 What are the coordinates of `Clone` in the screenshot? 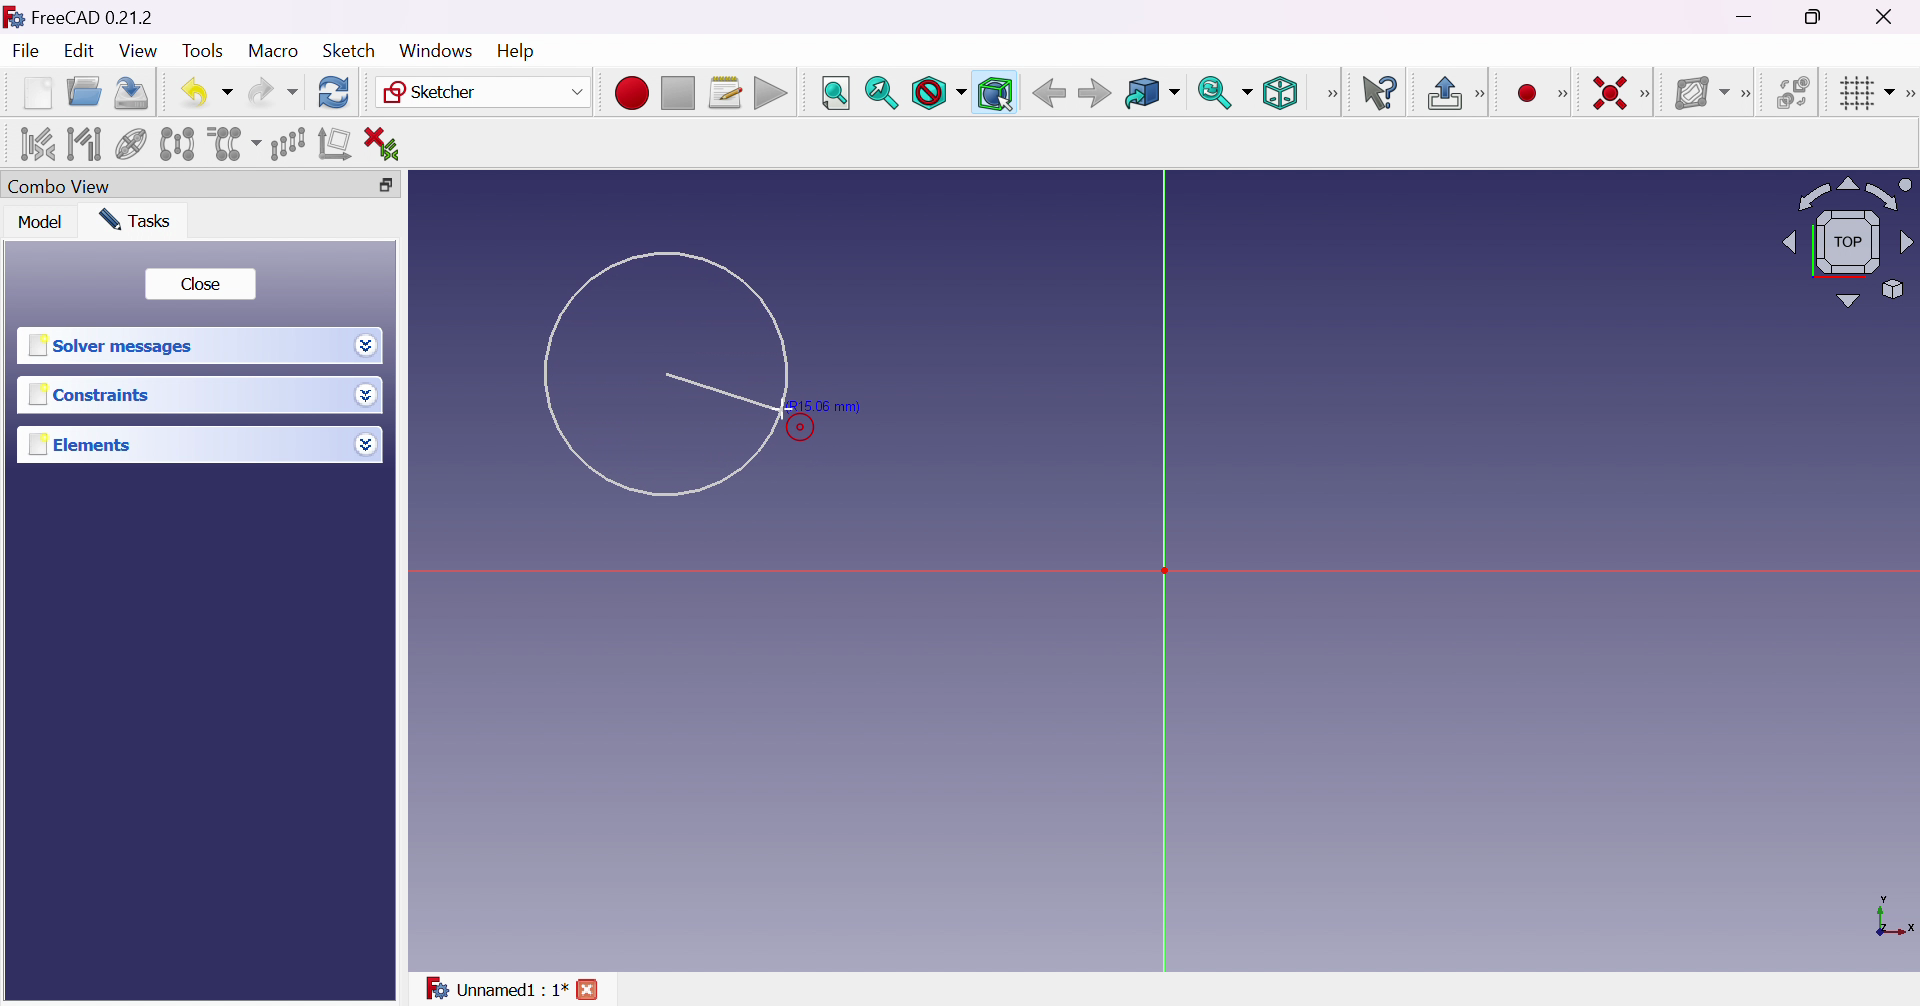 It's located at (232, 142).